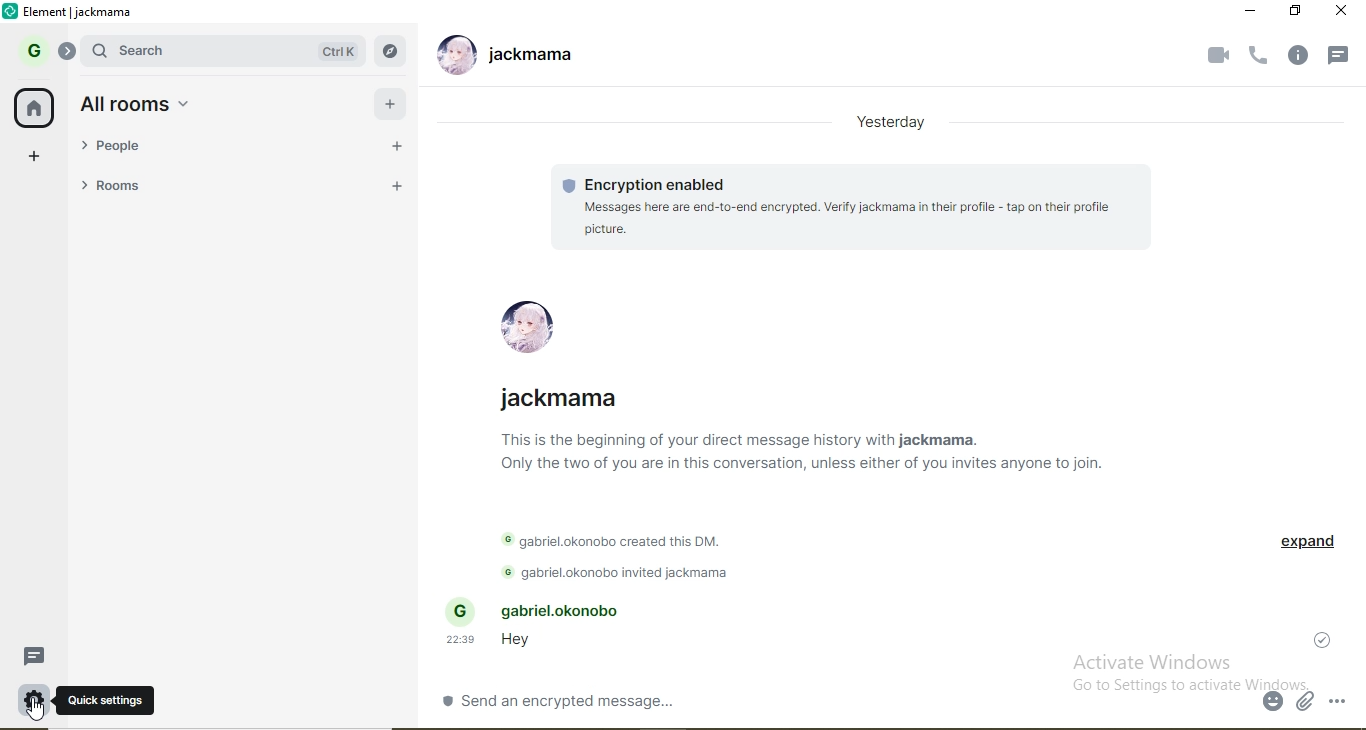  What do you see at coordinates (36, 109) in the screenshot?
I see `home` at bounding box center [36, 109].